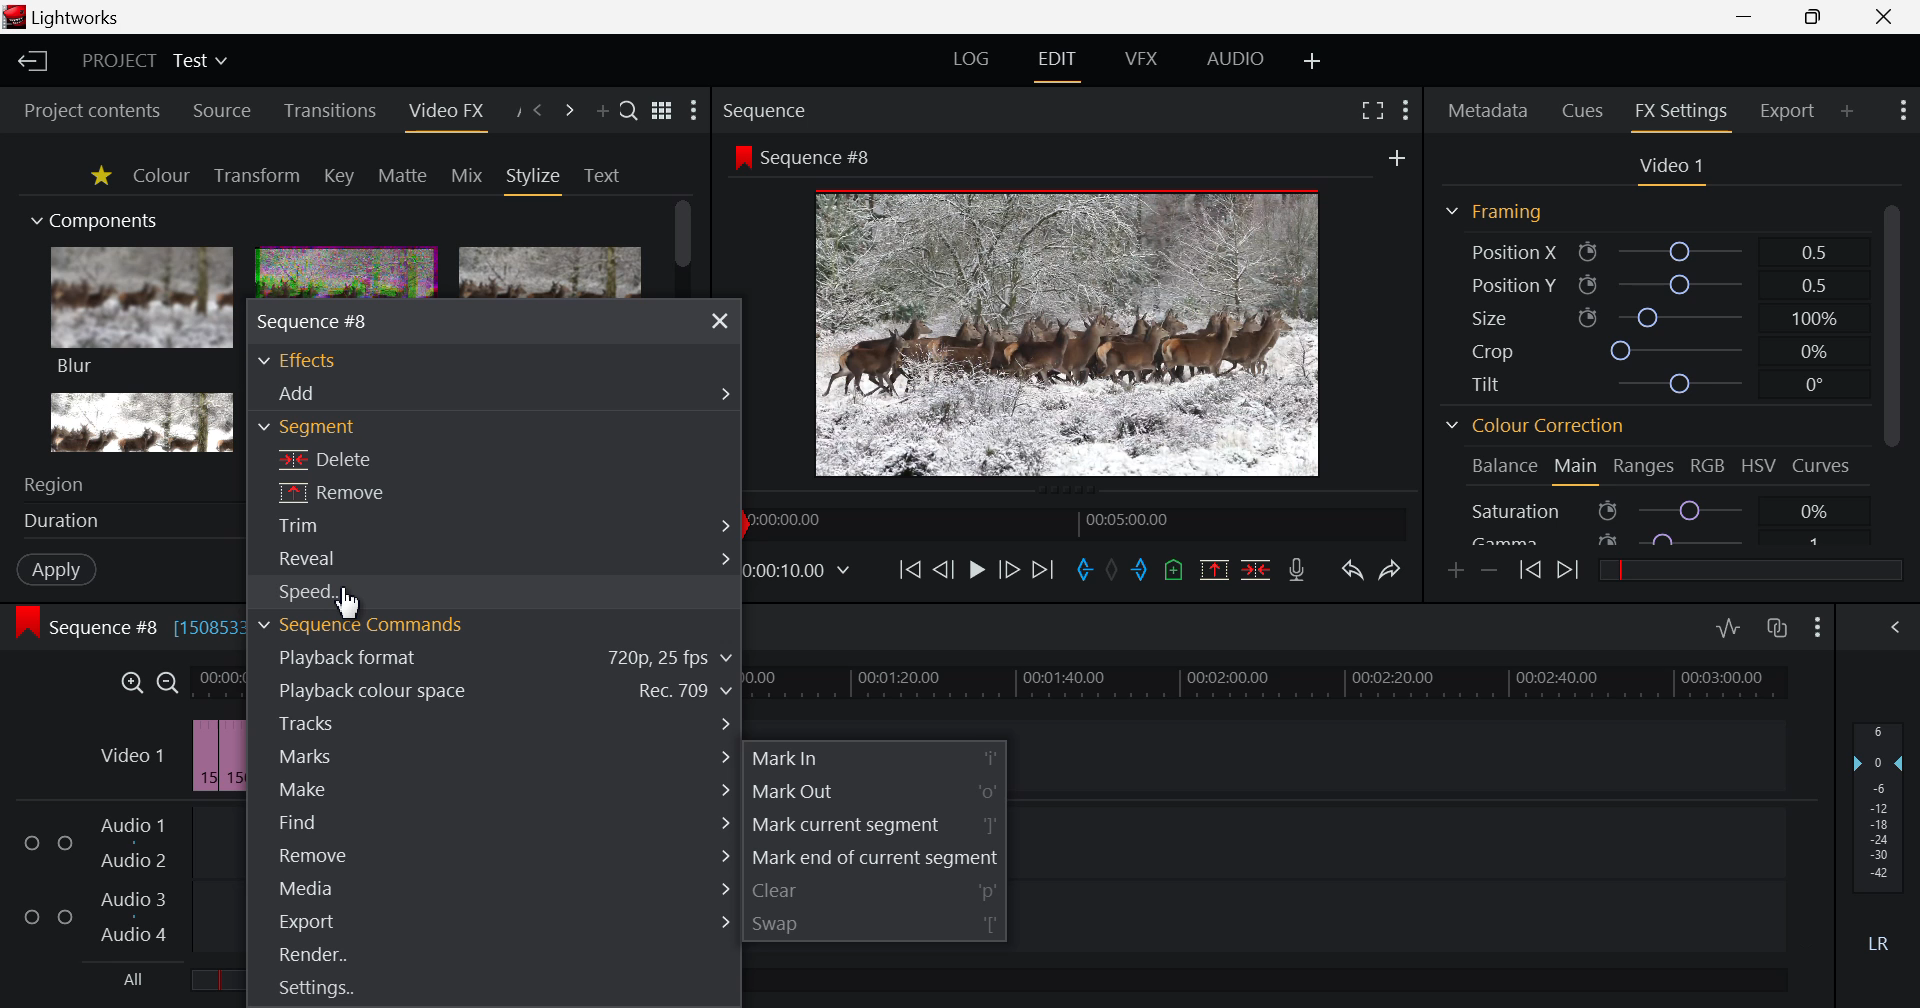 The image size is (1920, 1008). What do you see at coordinates (311, 359) in the screenshot?
I see `Effects` at bounding box center [311, 359].